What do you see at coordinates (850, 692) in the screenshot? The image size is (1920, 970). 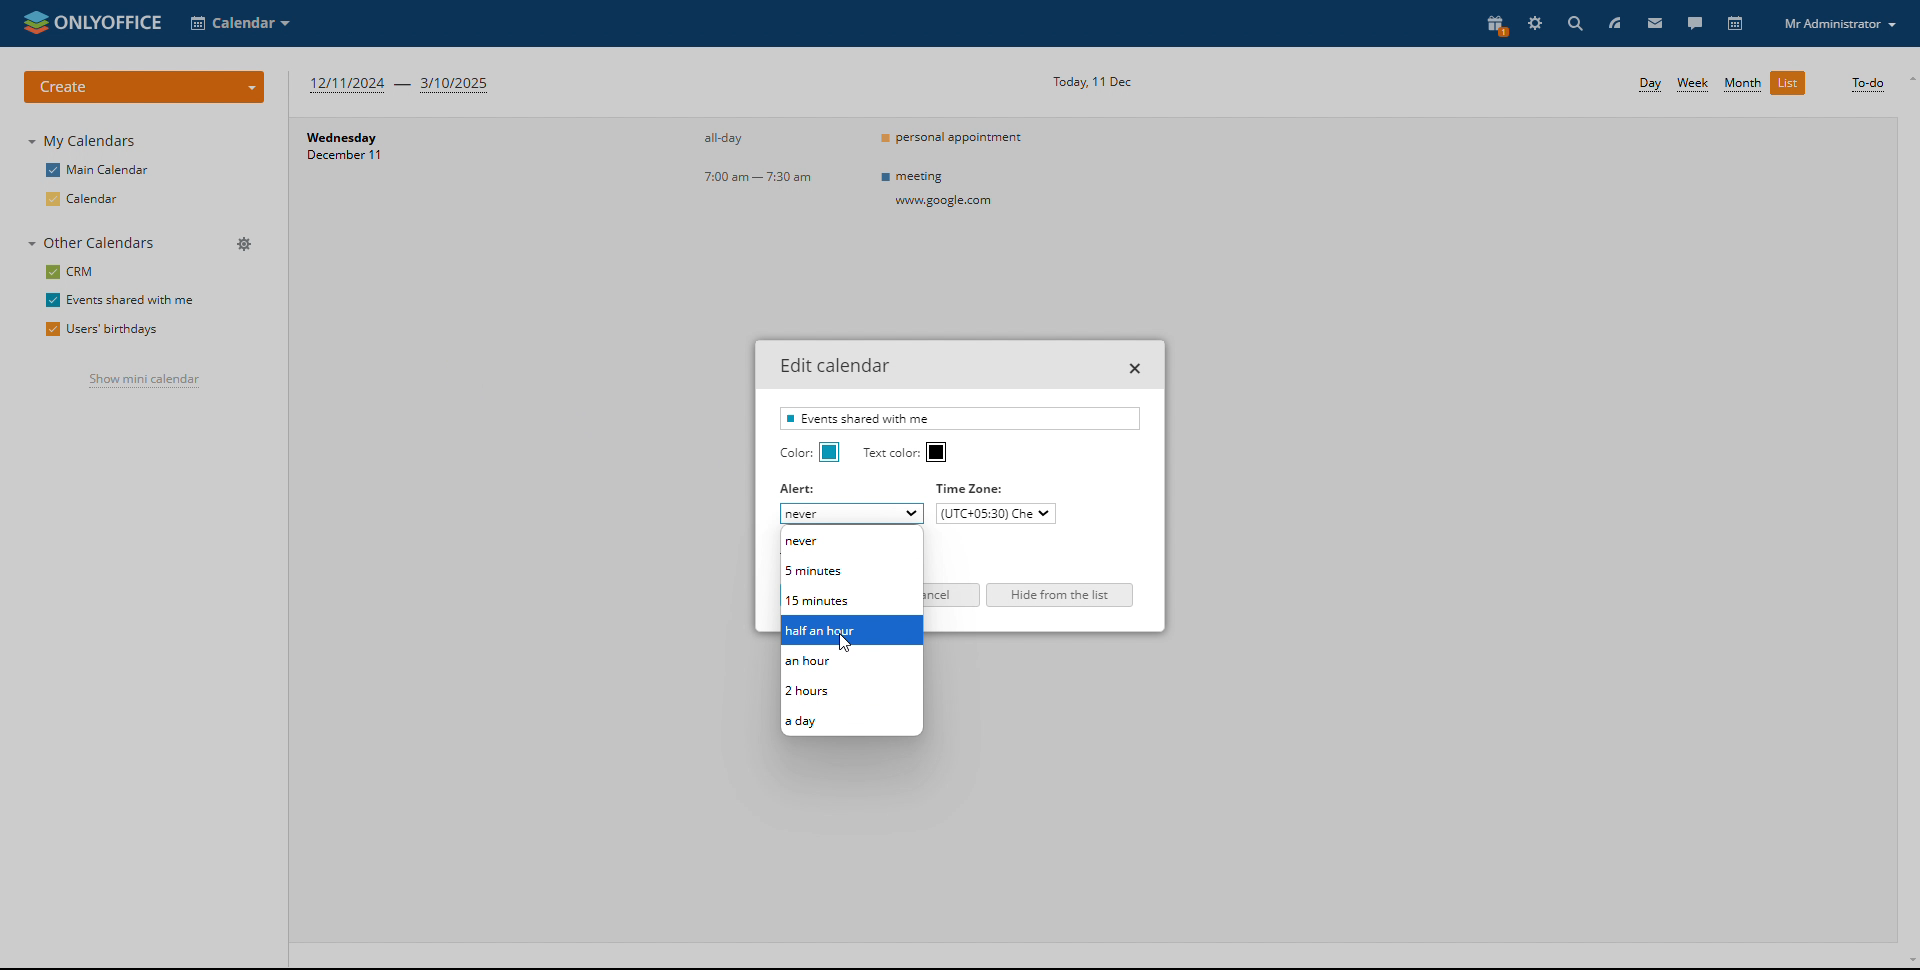 I see `2 hours` at bounding box center [850, 692].